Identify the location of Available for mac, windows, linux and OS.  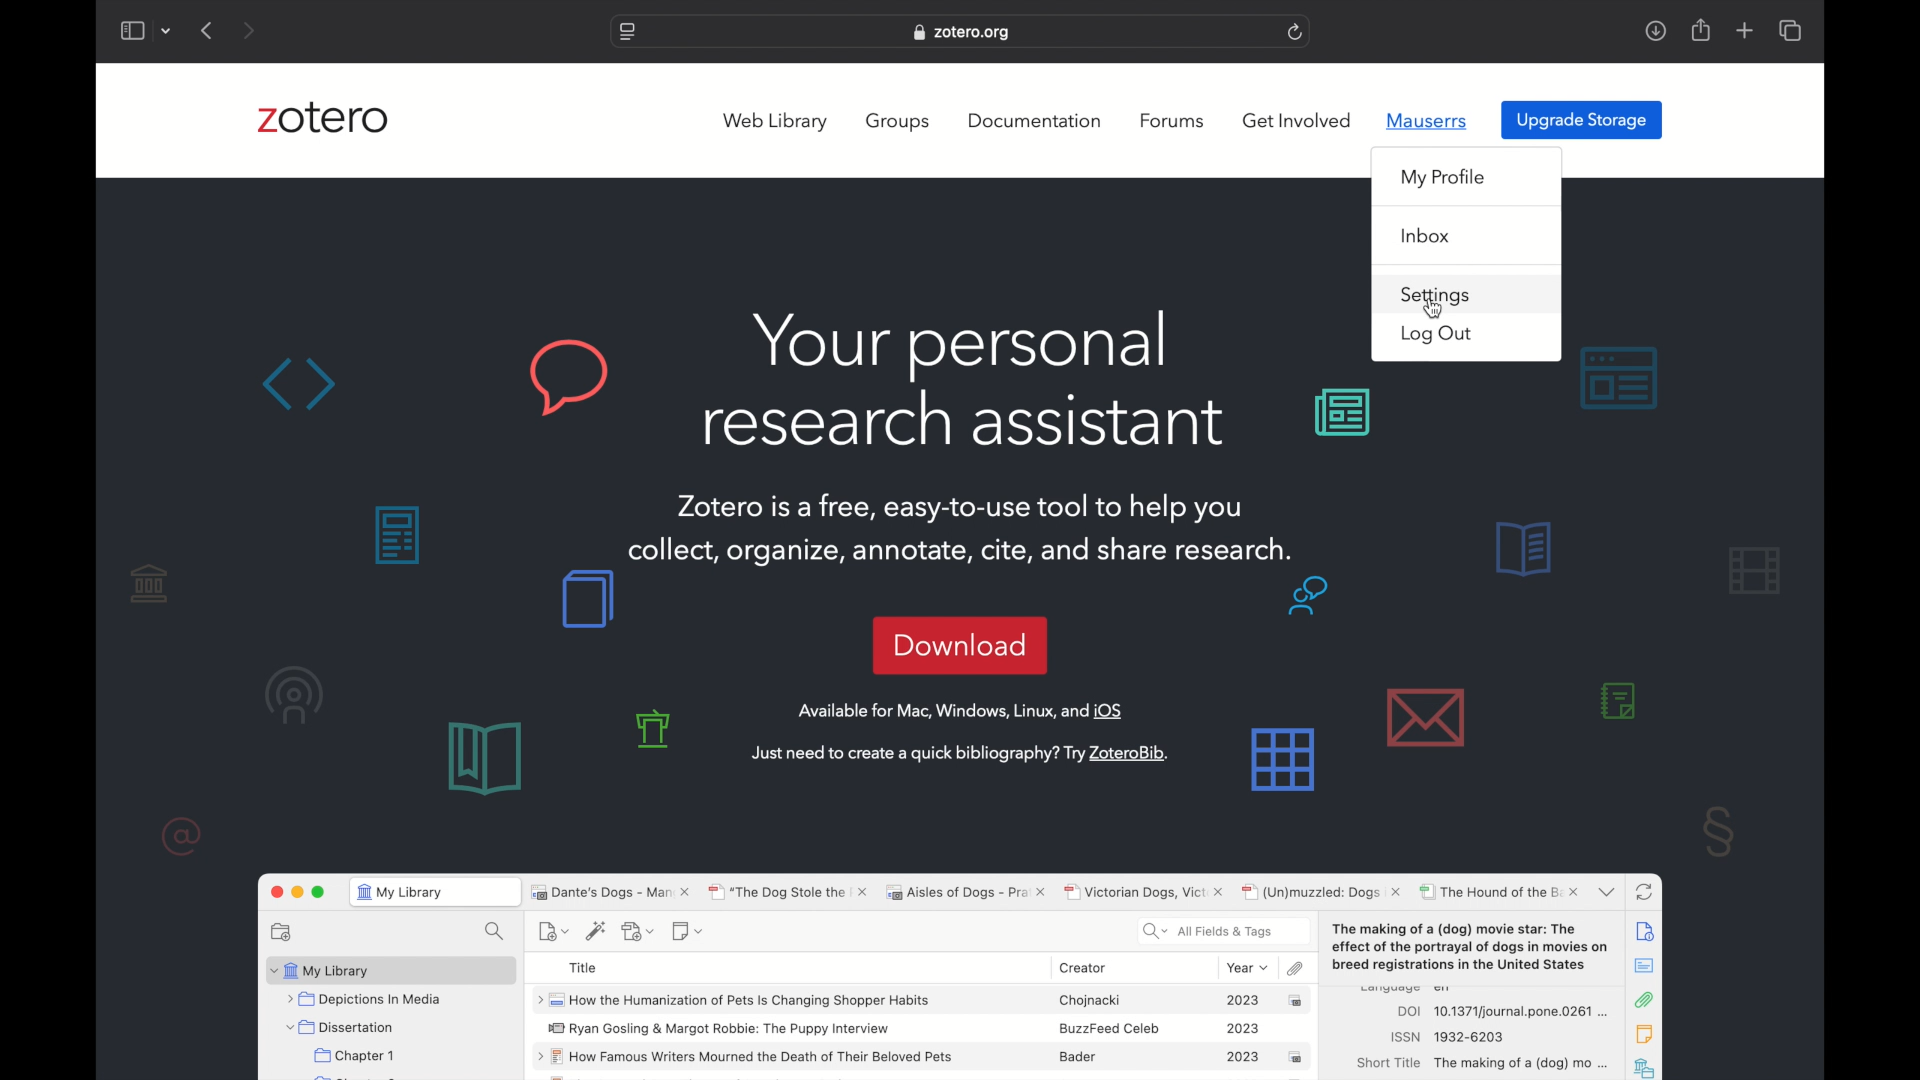
(964, 711).